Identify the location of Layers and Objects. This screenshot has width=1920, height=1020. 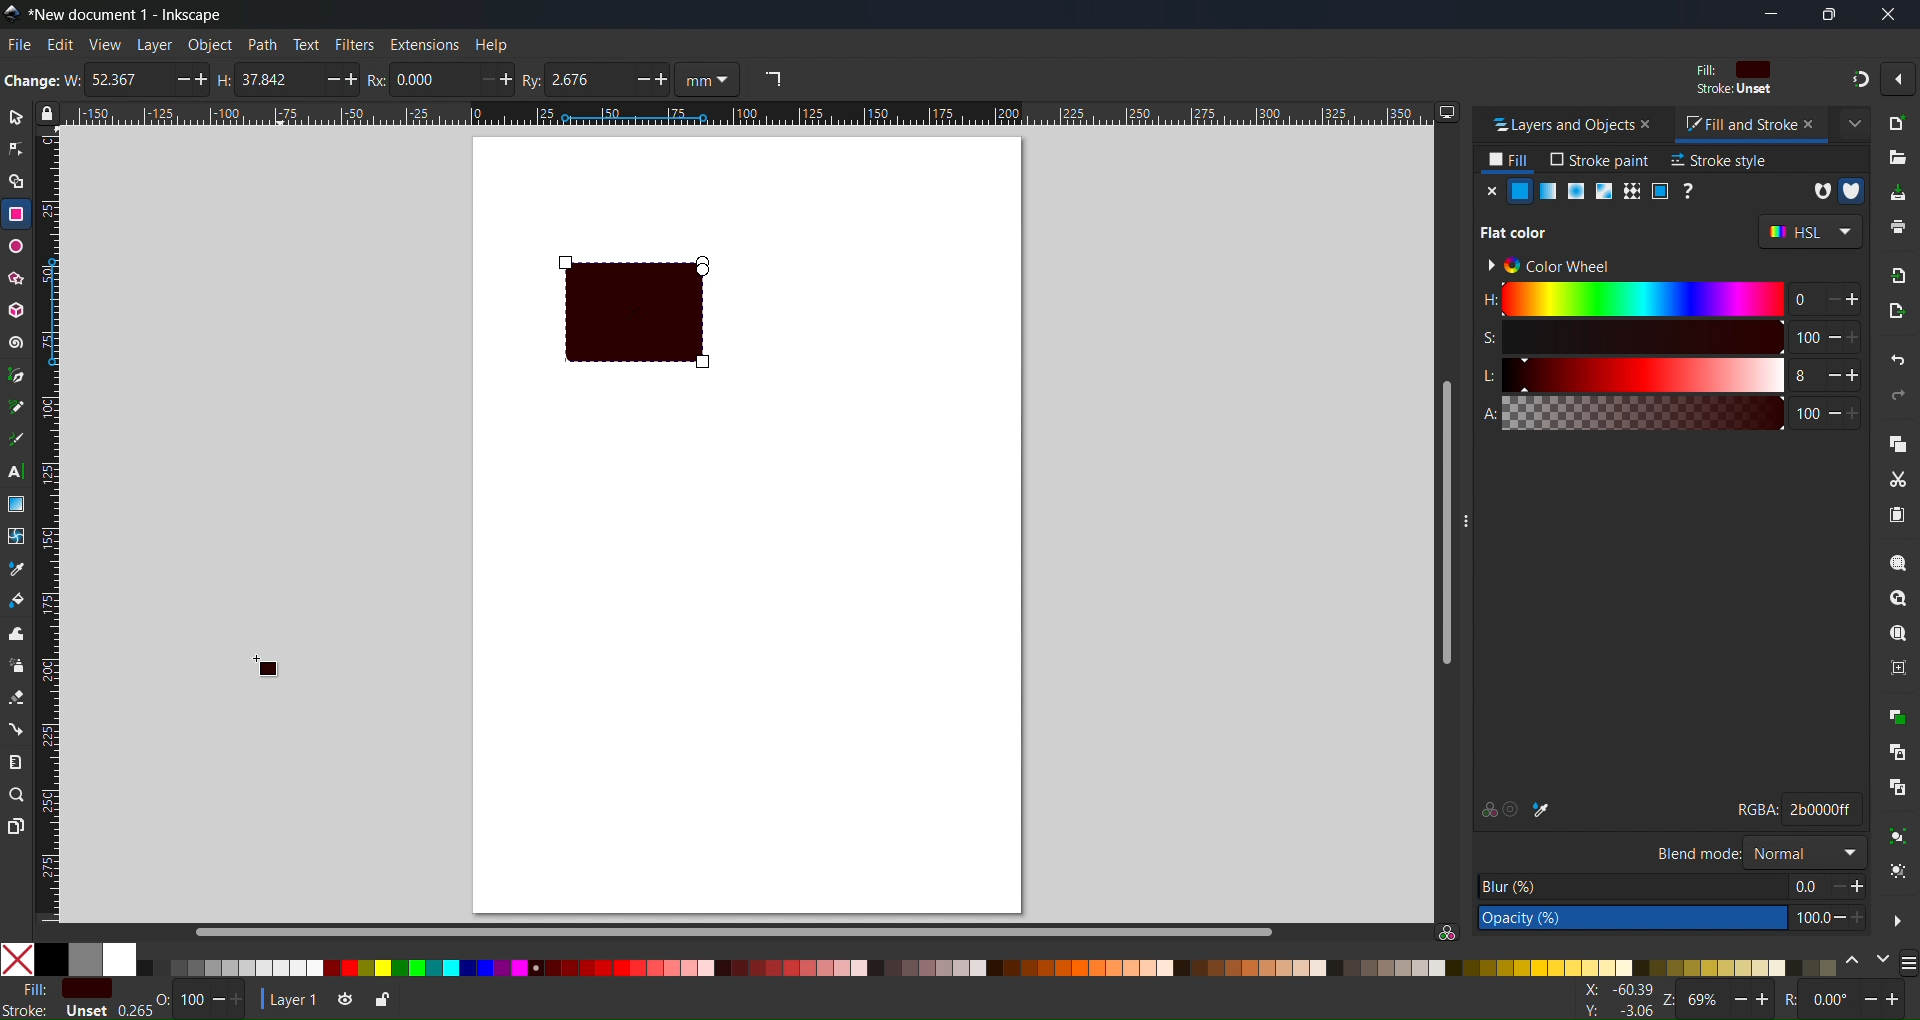
(1555, 125).